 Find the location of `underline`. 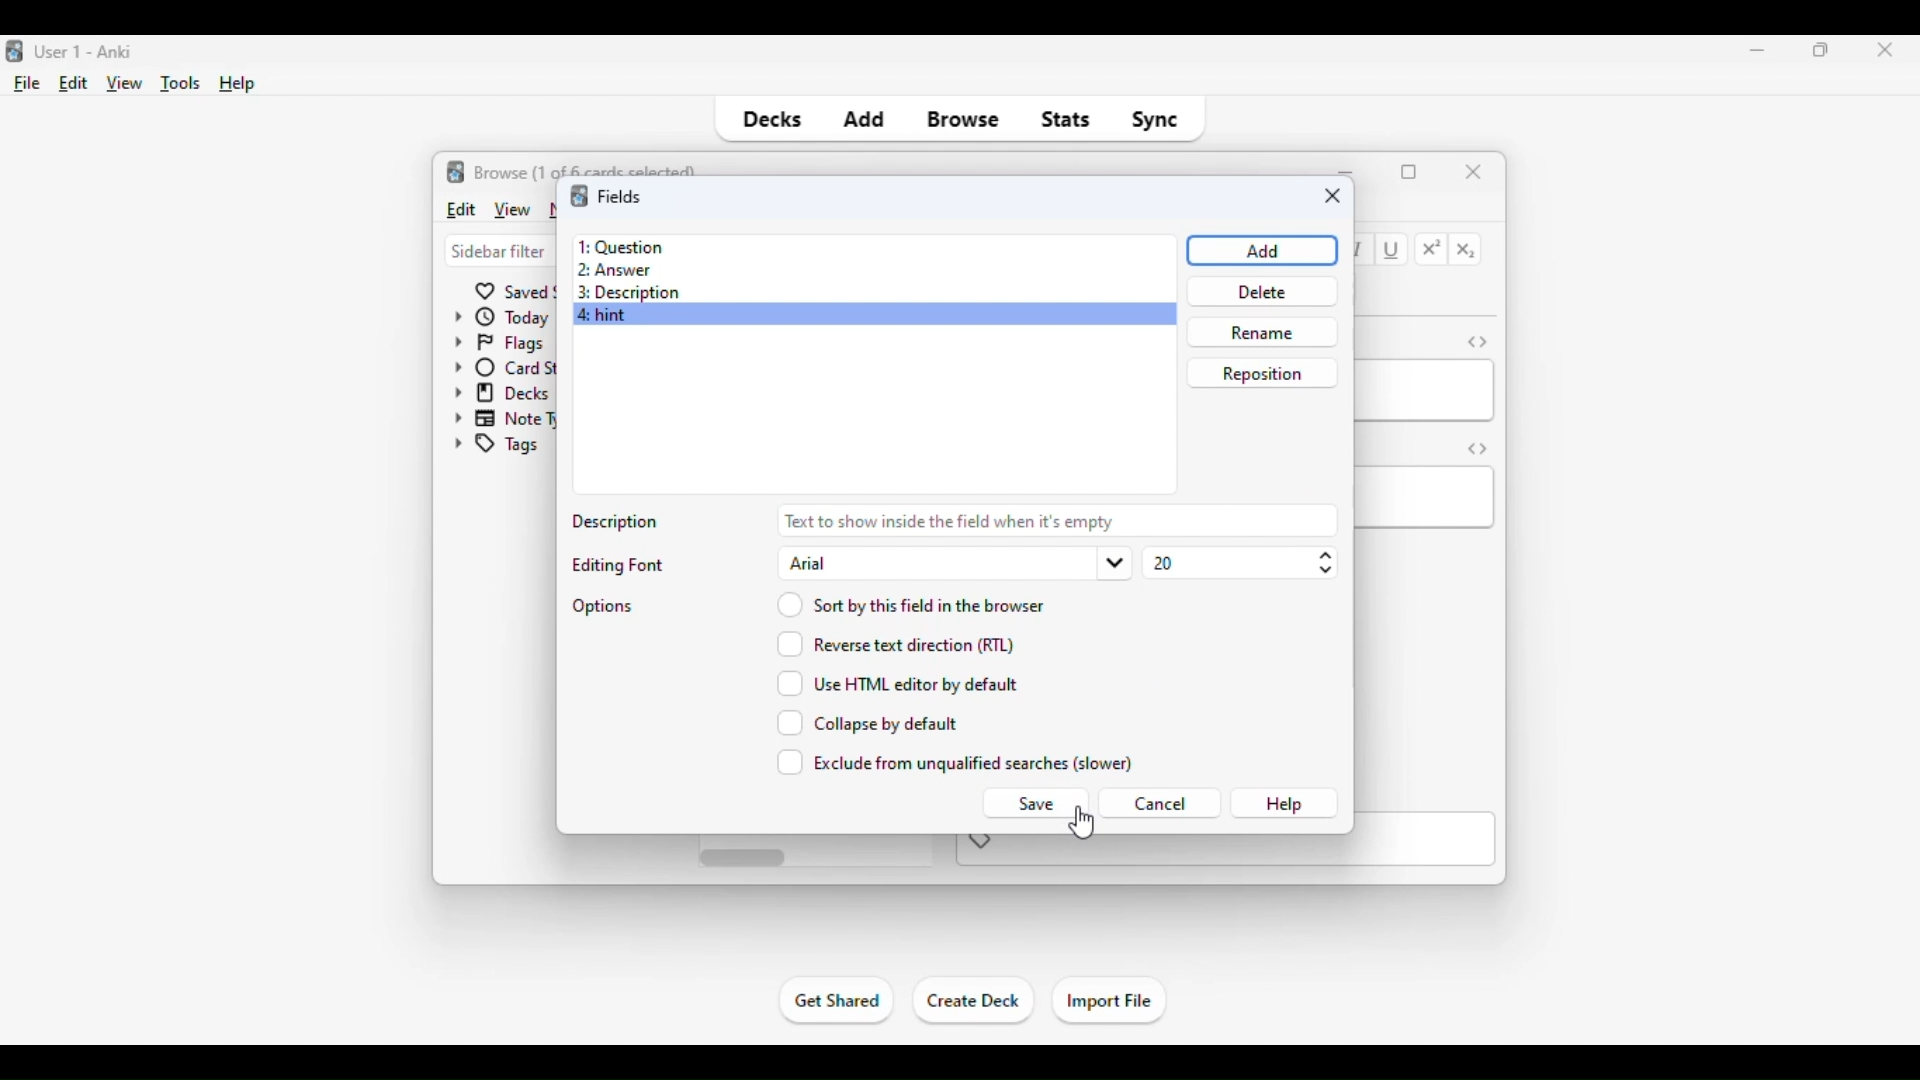

underline is located at coordinates (1393, 251).